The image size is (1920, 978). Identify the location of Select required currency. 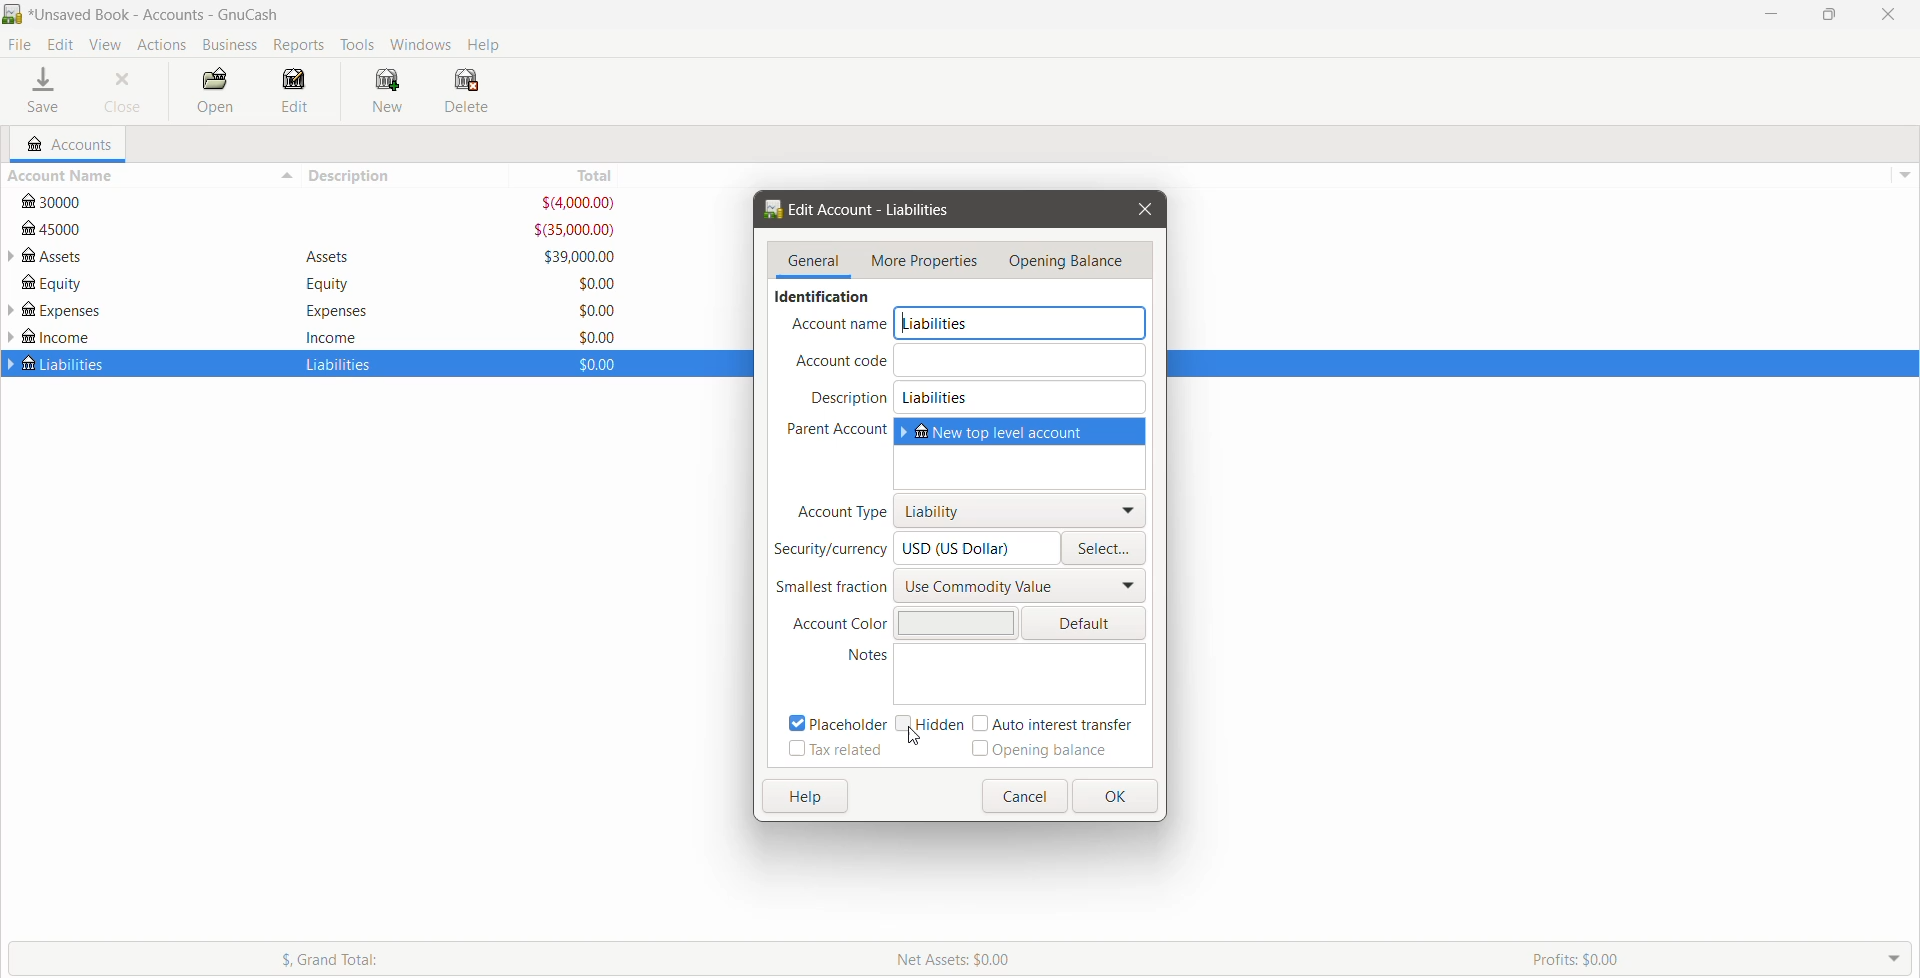
(1106, 548).